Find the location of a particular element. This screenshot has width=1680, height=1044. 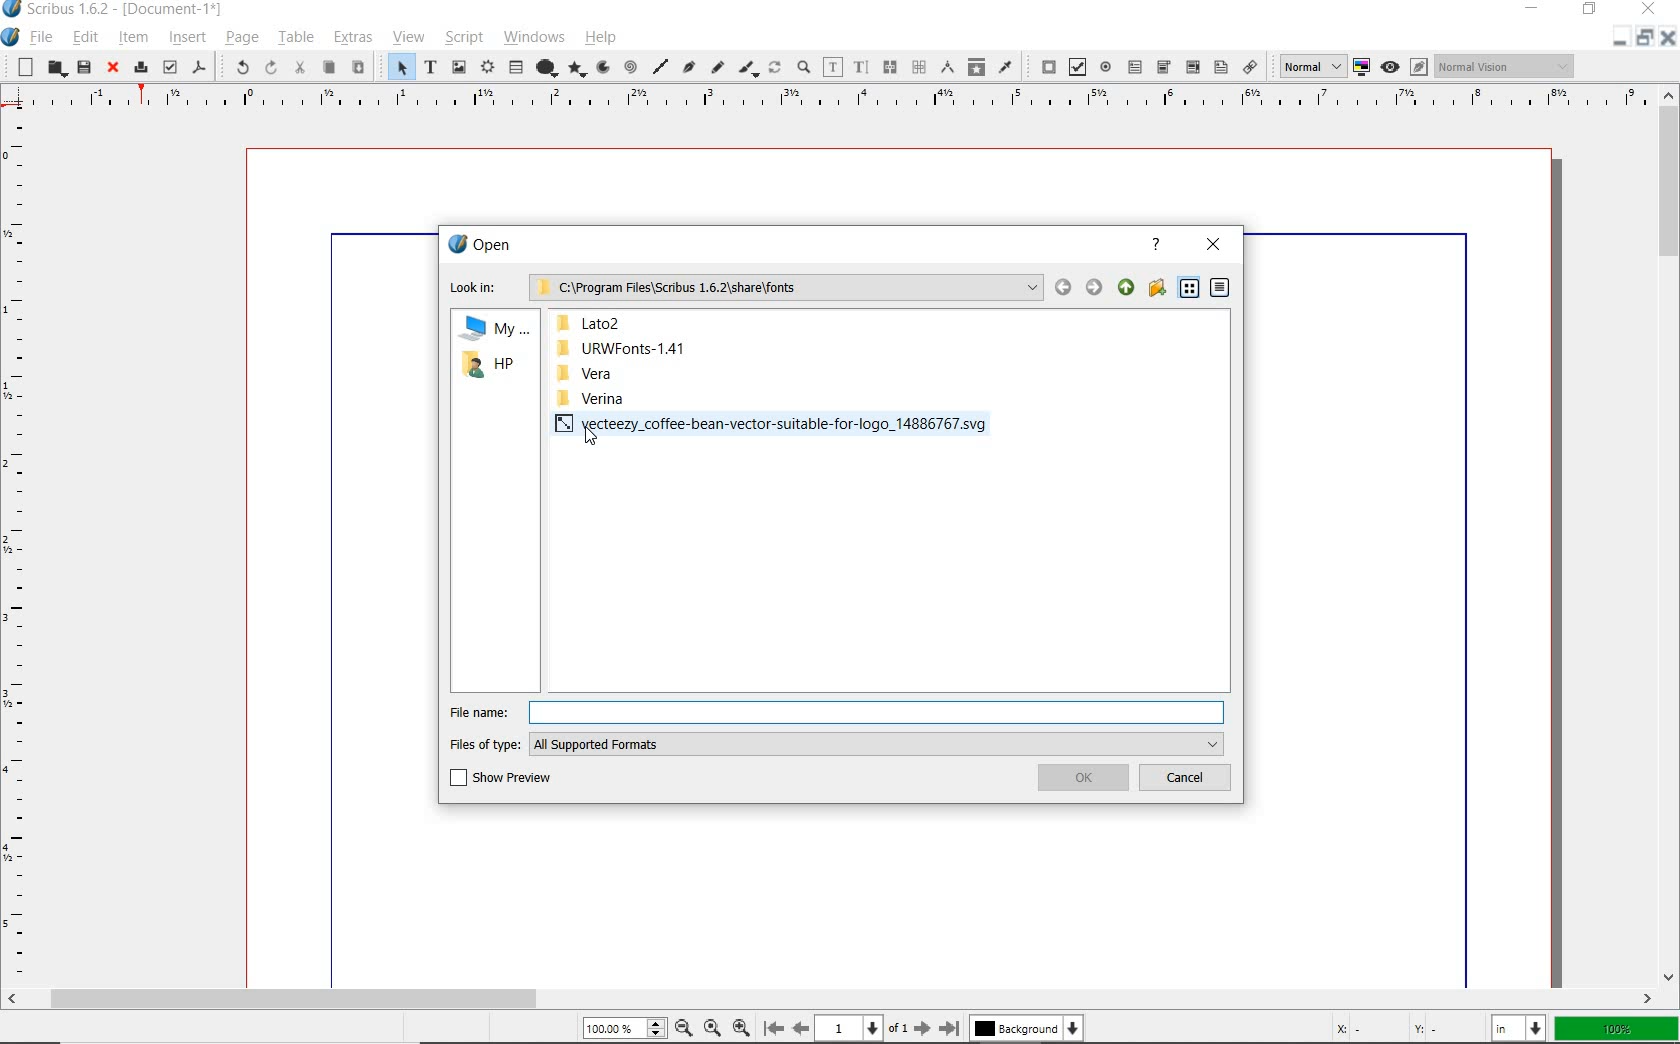

pdf combo box is located at coordinates (1163, 67).